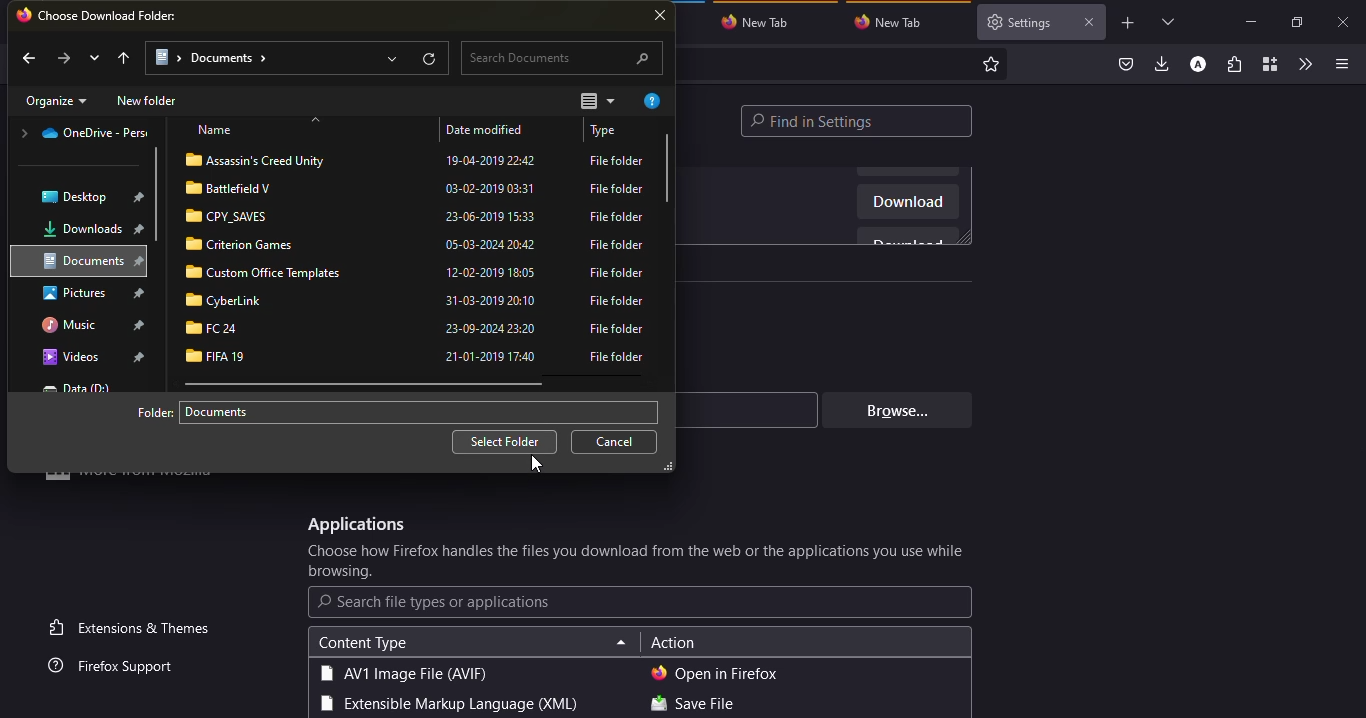  What do you see at coordinates (149, 101) in the screenshot?
I see `new folde` at bounding box center [149, 101].